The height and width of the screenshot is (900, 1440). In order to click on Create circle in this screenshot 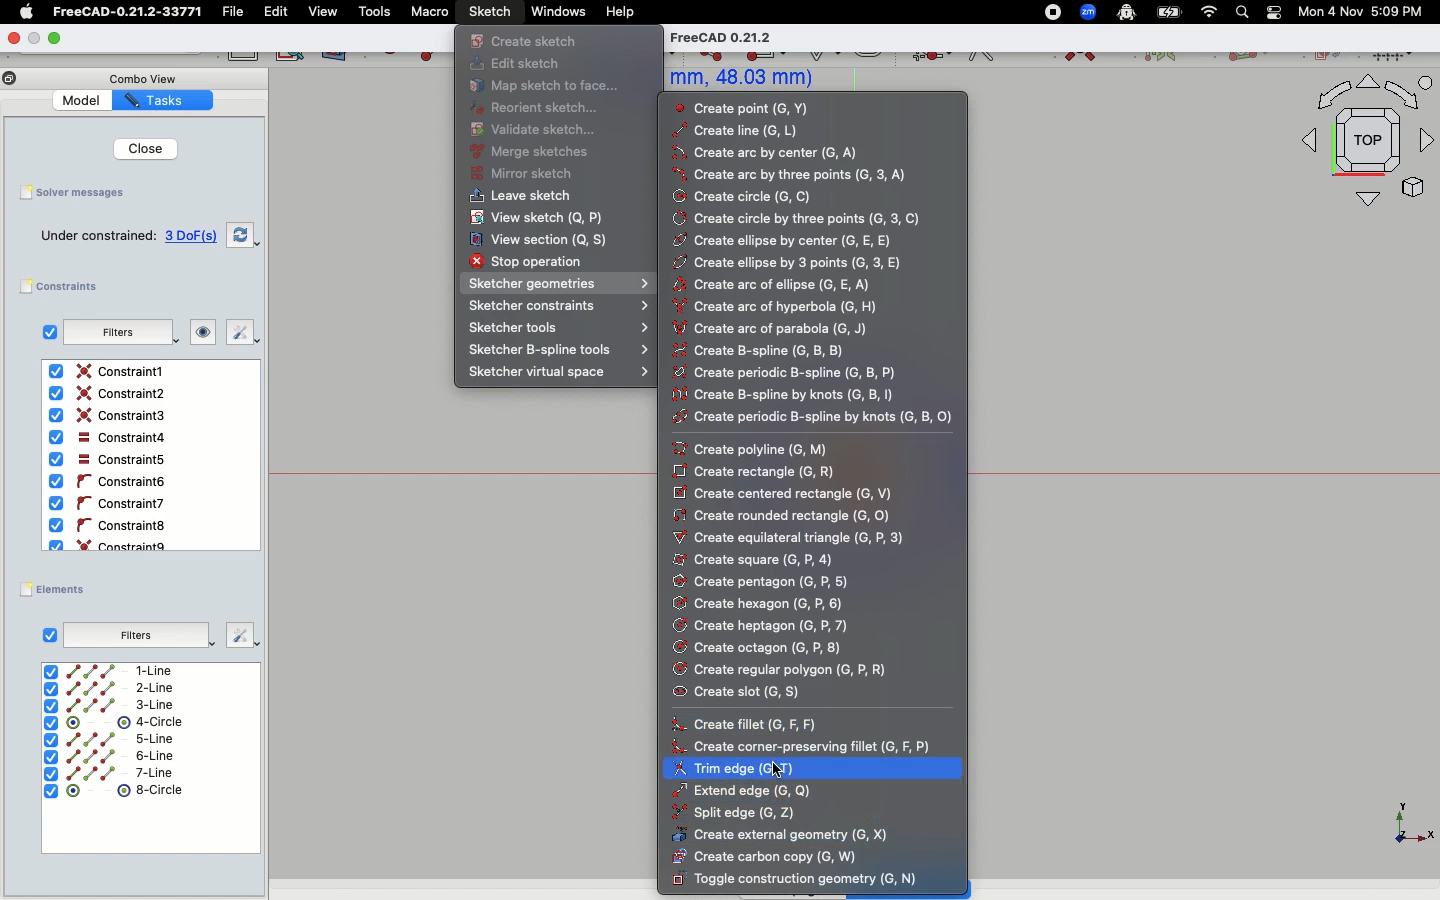, I will do `click(742, 197)`.